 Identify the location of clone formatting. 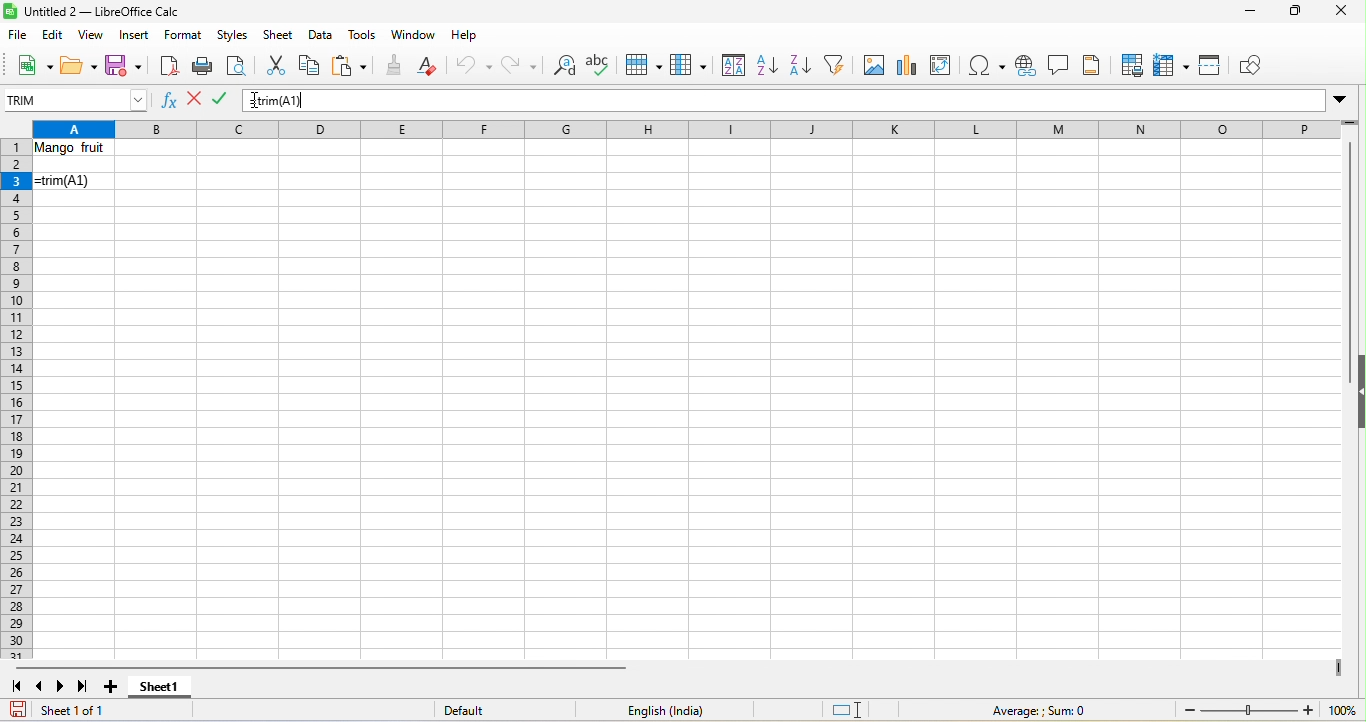
(394, 67).